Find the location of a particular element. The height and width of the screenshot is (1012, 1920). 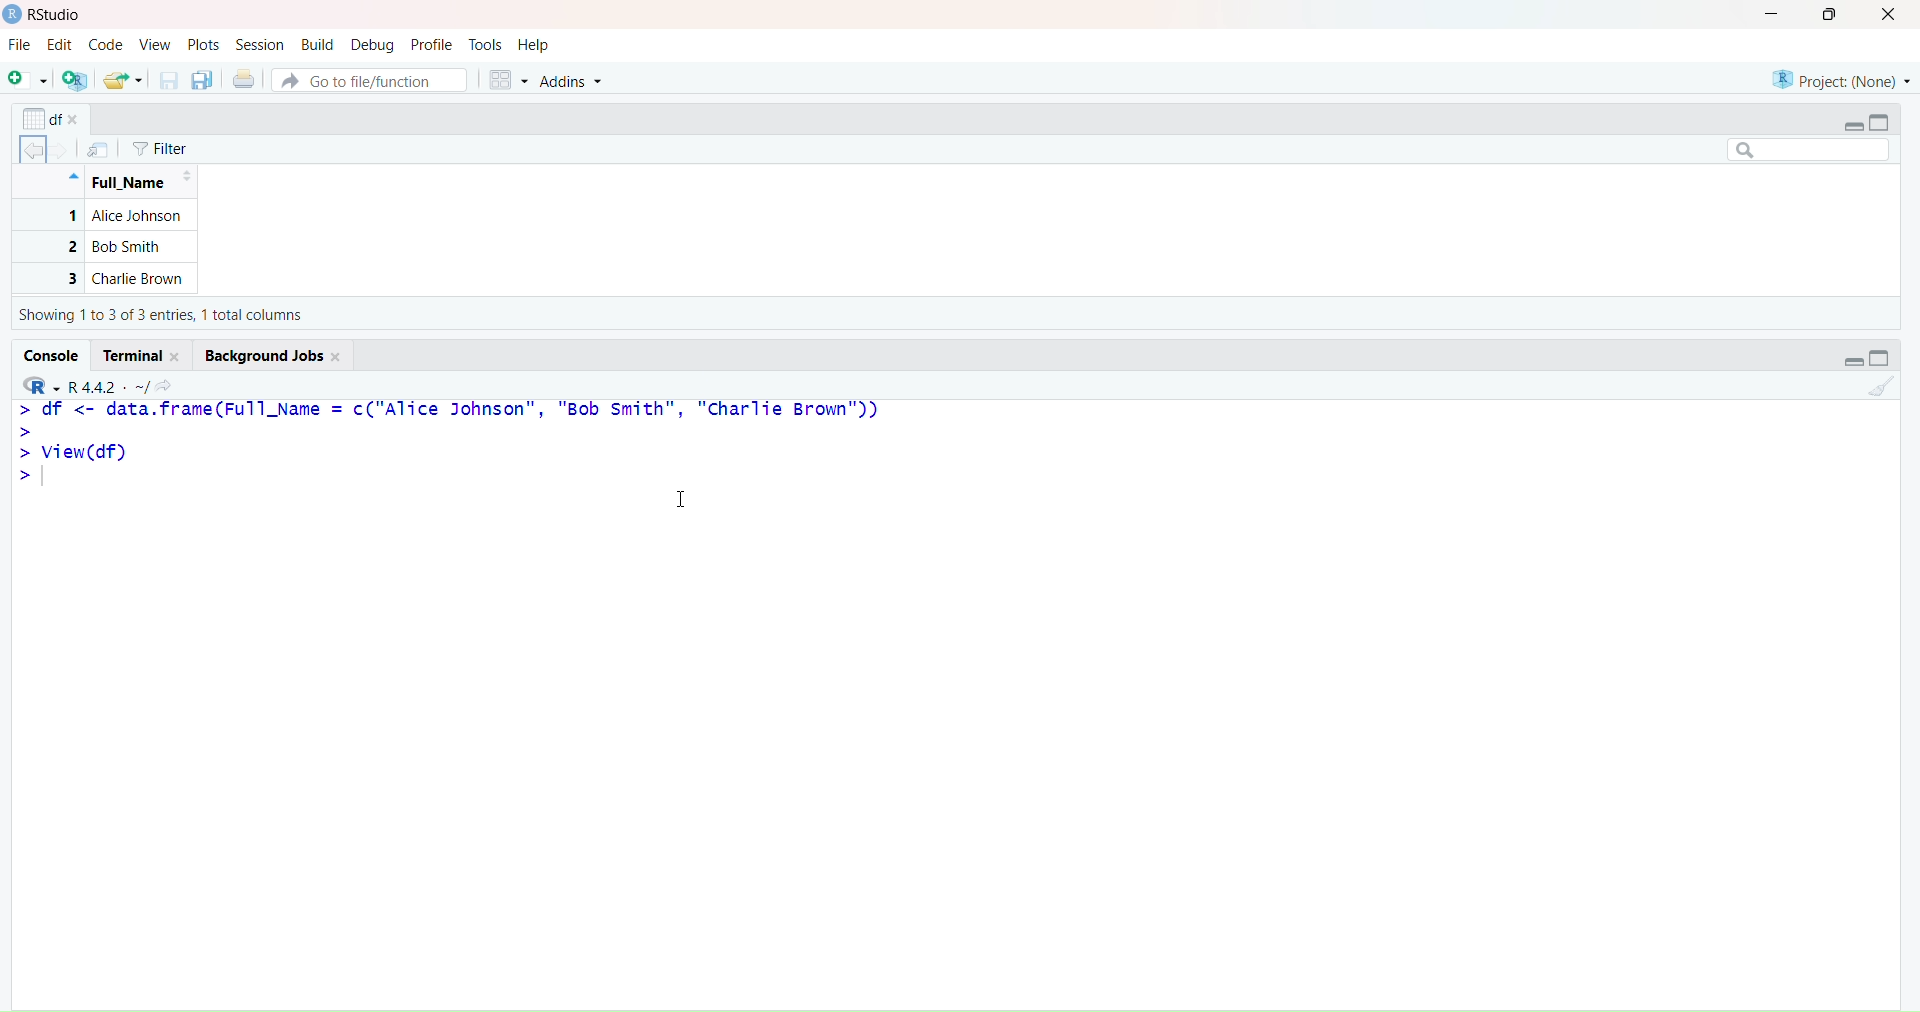

showing 1 to 3 of 3 entries, 1 total columns is located at coordinates (168, 317).